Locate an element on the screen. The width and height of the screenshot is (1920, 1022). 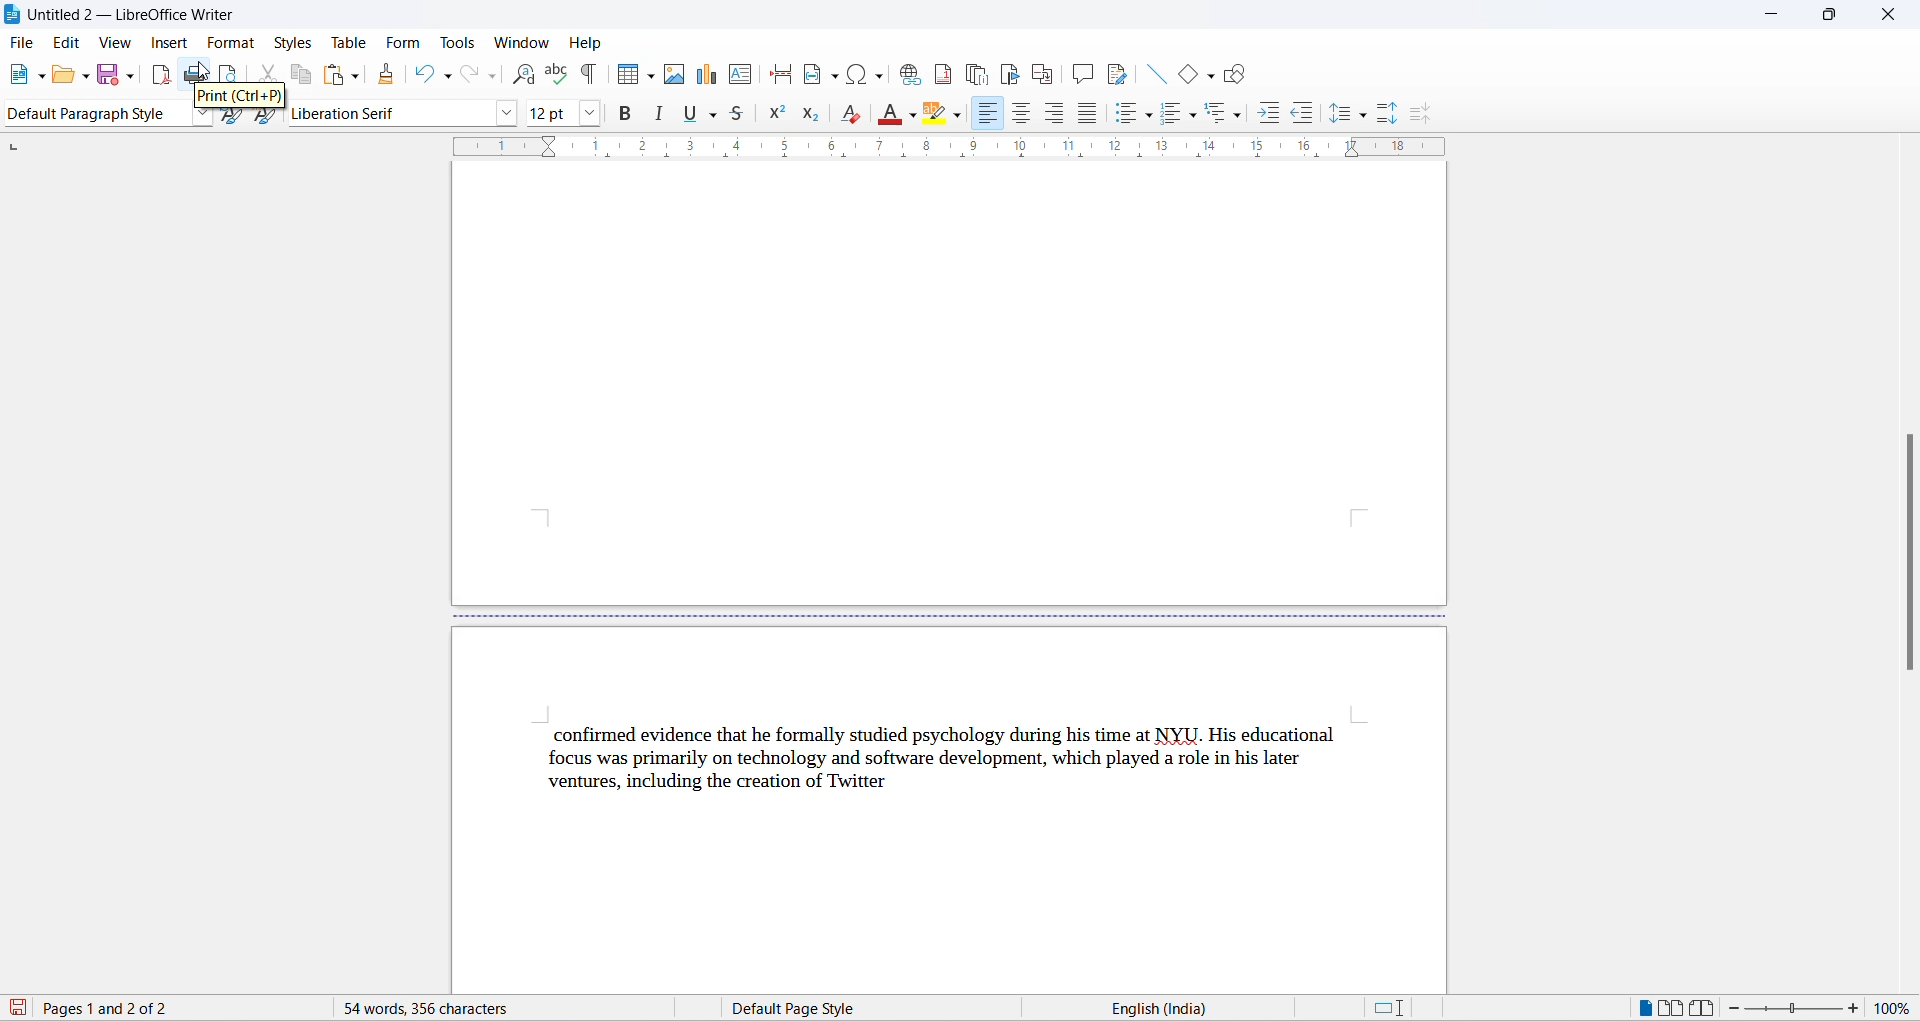
insert comments is located at coordinates (1082, 72).